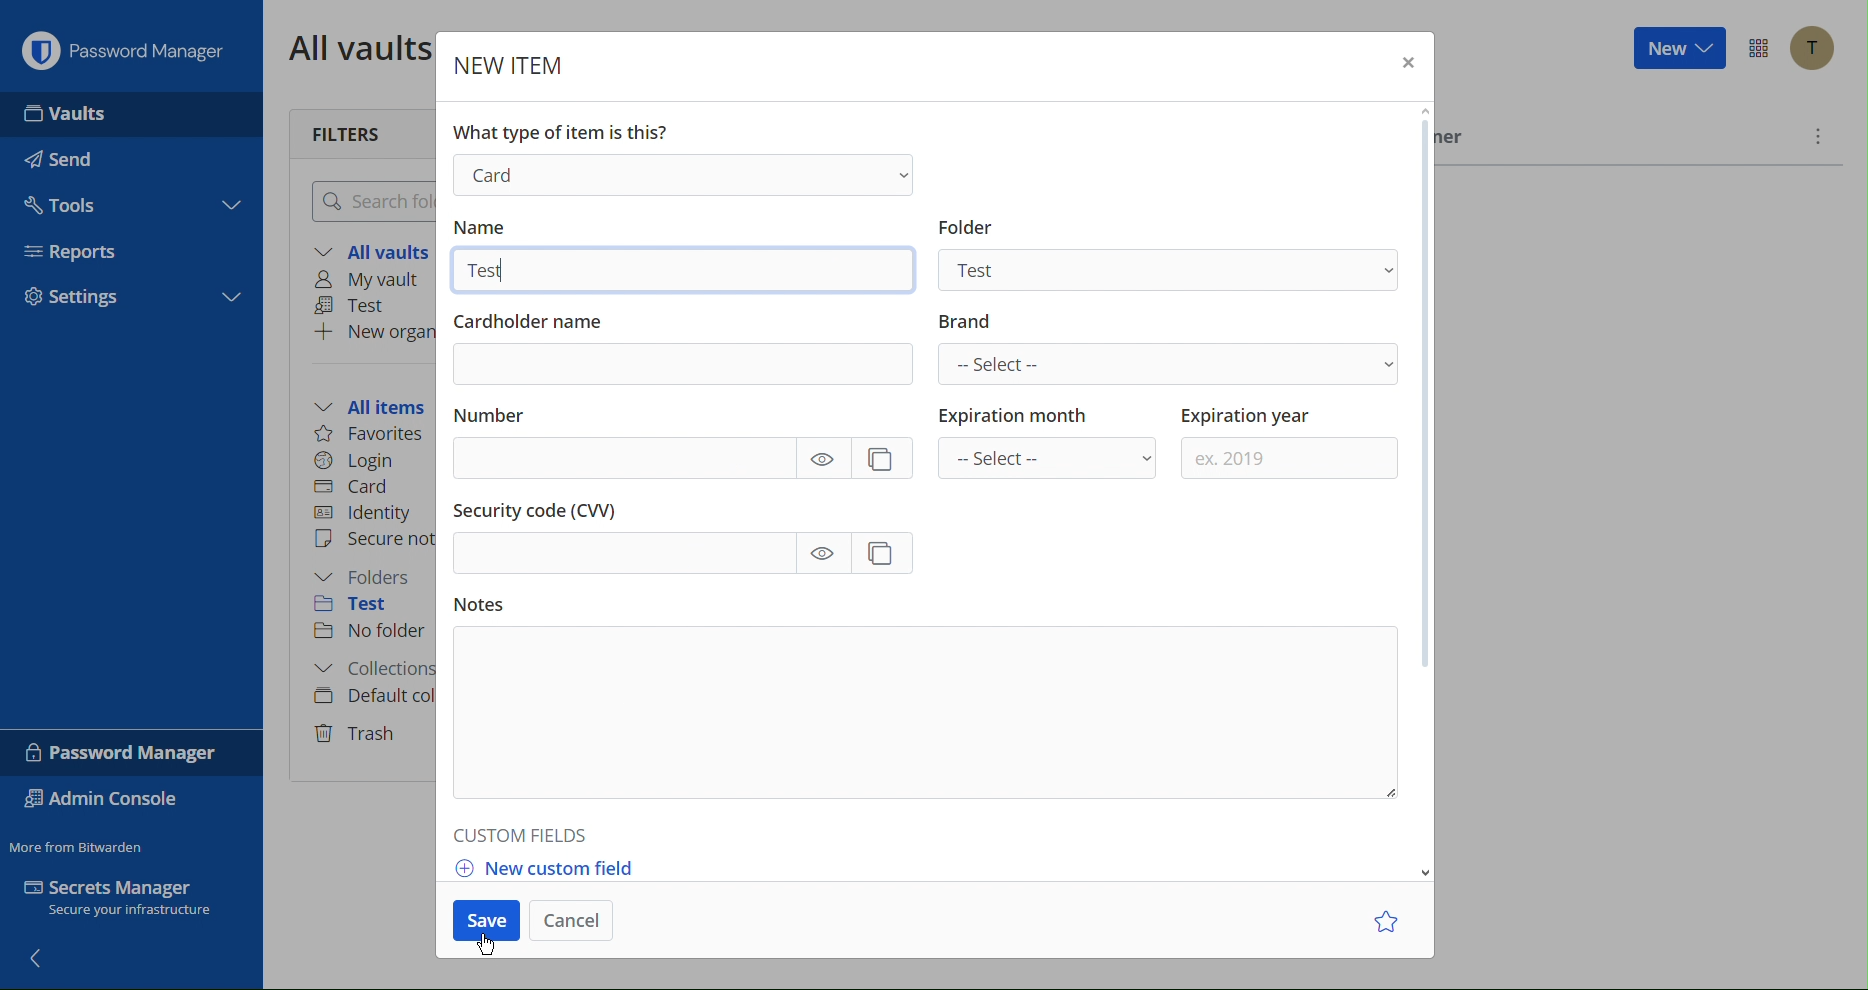  Describe the element at coordinates (1814, 48) in the screenshot. I see `Account` at that location.